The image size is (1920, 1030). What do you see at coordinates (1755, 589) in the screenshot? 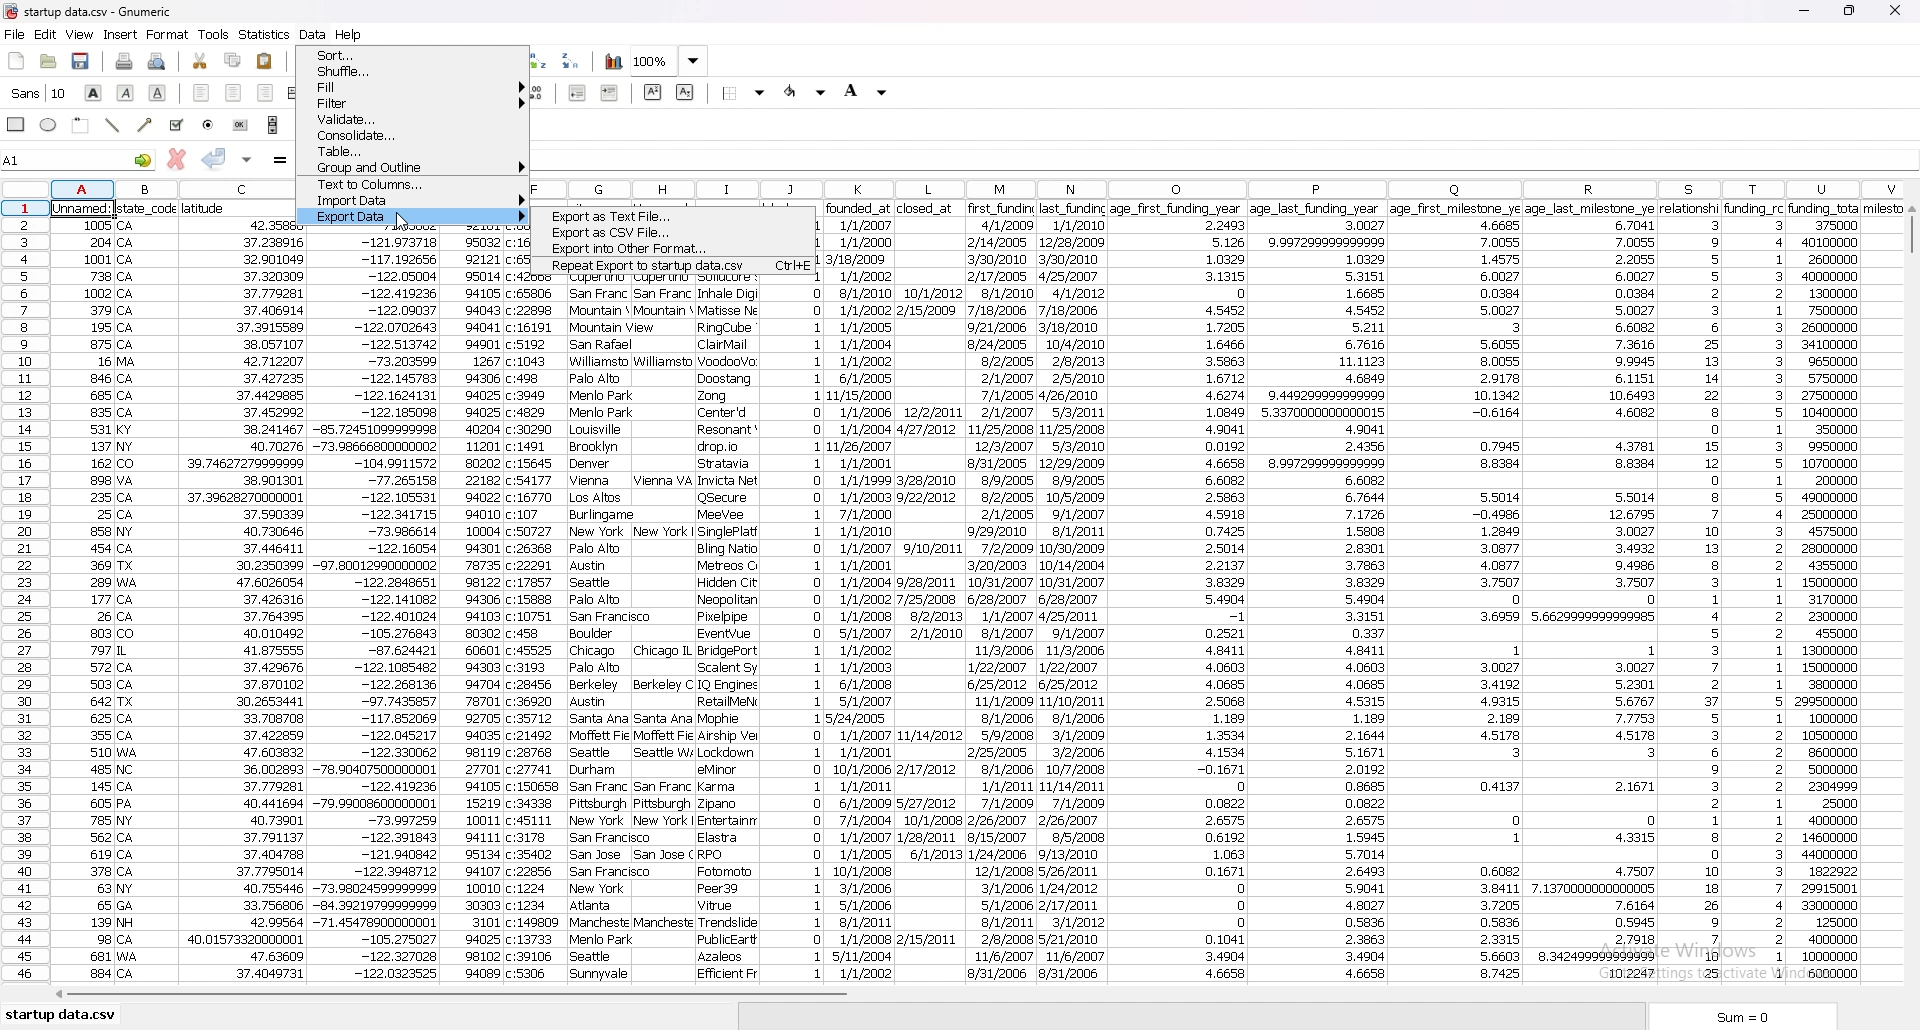
I see `data` at bounding box center [1755, 589].